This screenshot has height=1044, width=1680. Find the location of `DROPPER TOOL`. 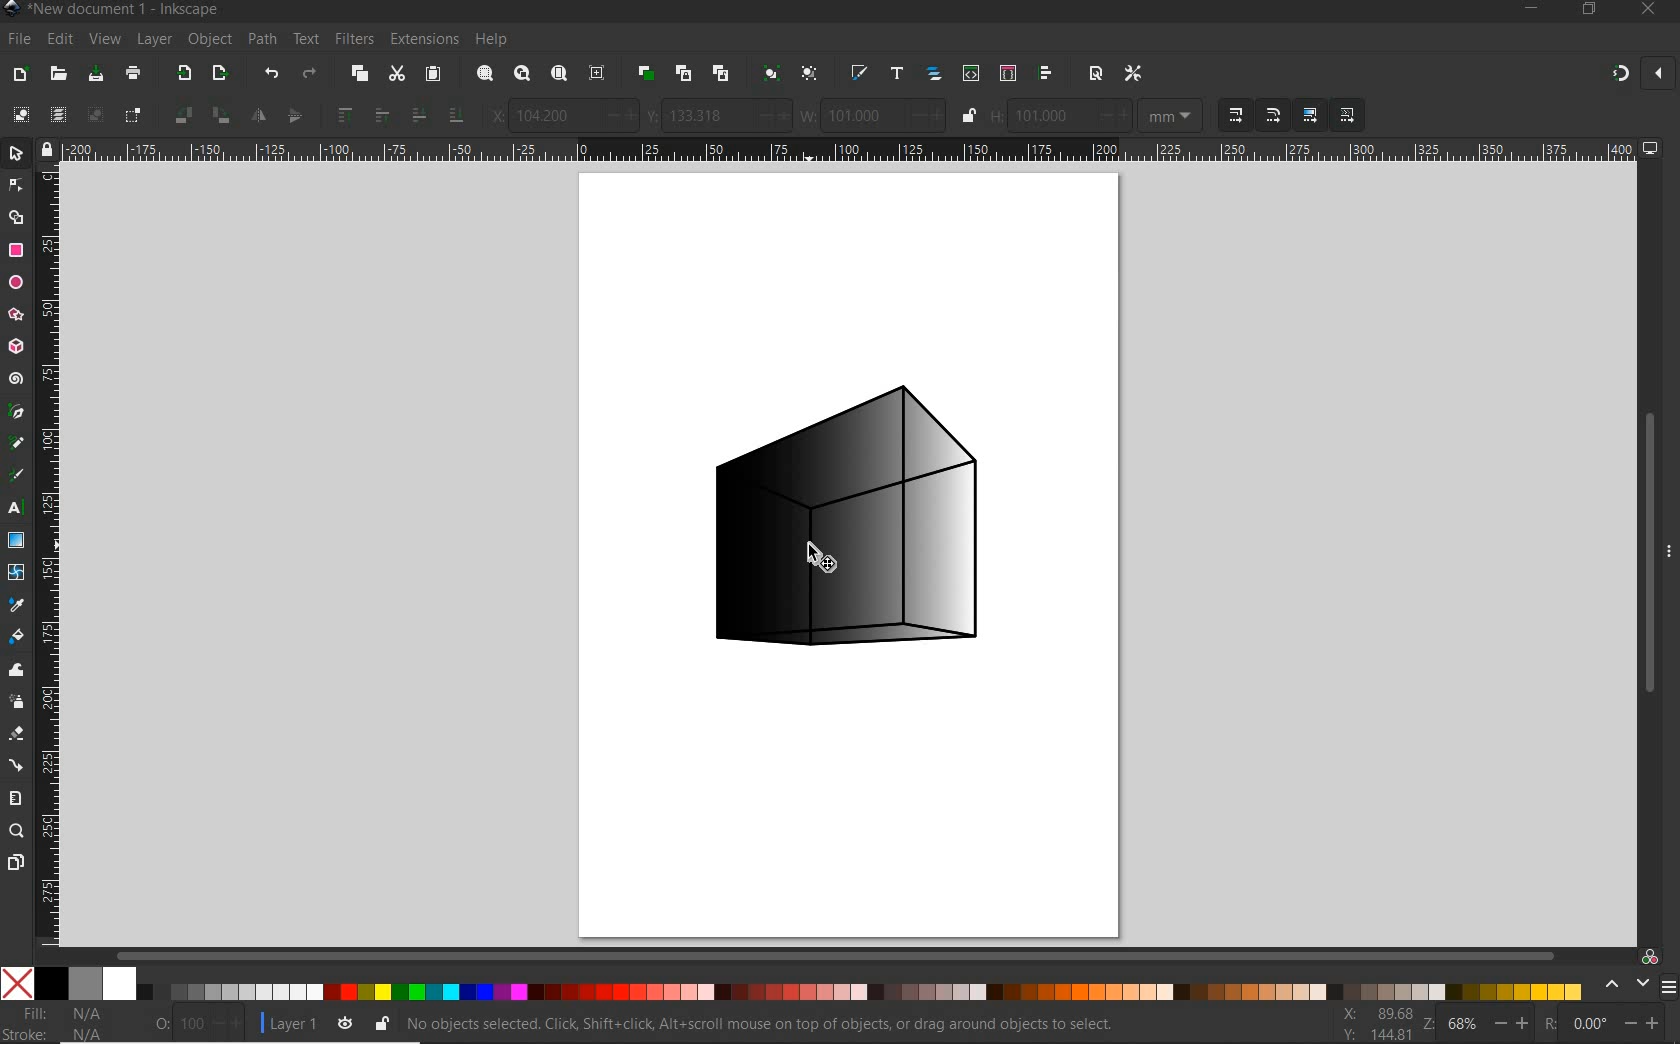

DROPPER TOOL is located at coordinates (16, 605).